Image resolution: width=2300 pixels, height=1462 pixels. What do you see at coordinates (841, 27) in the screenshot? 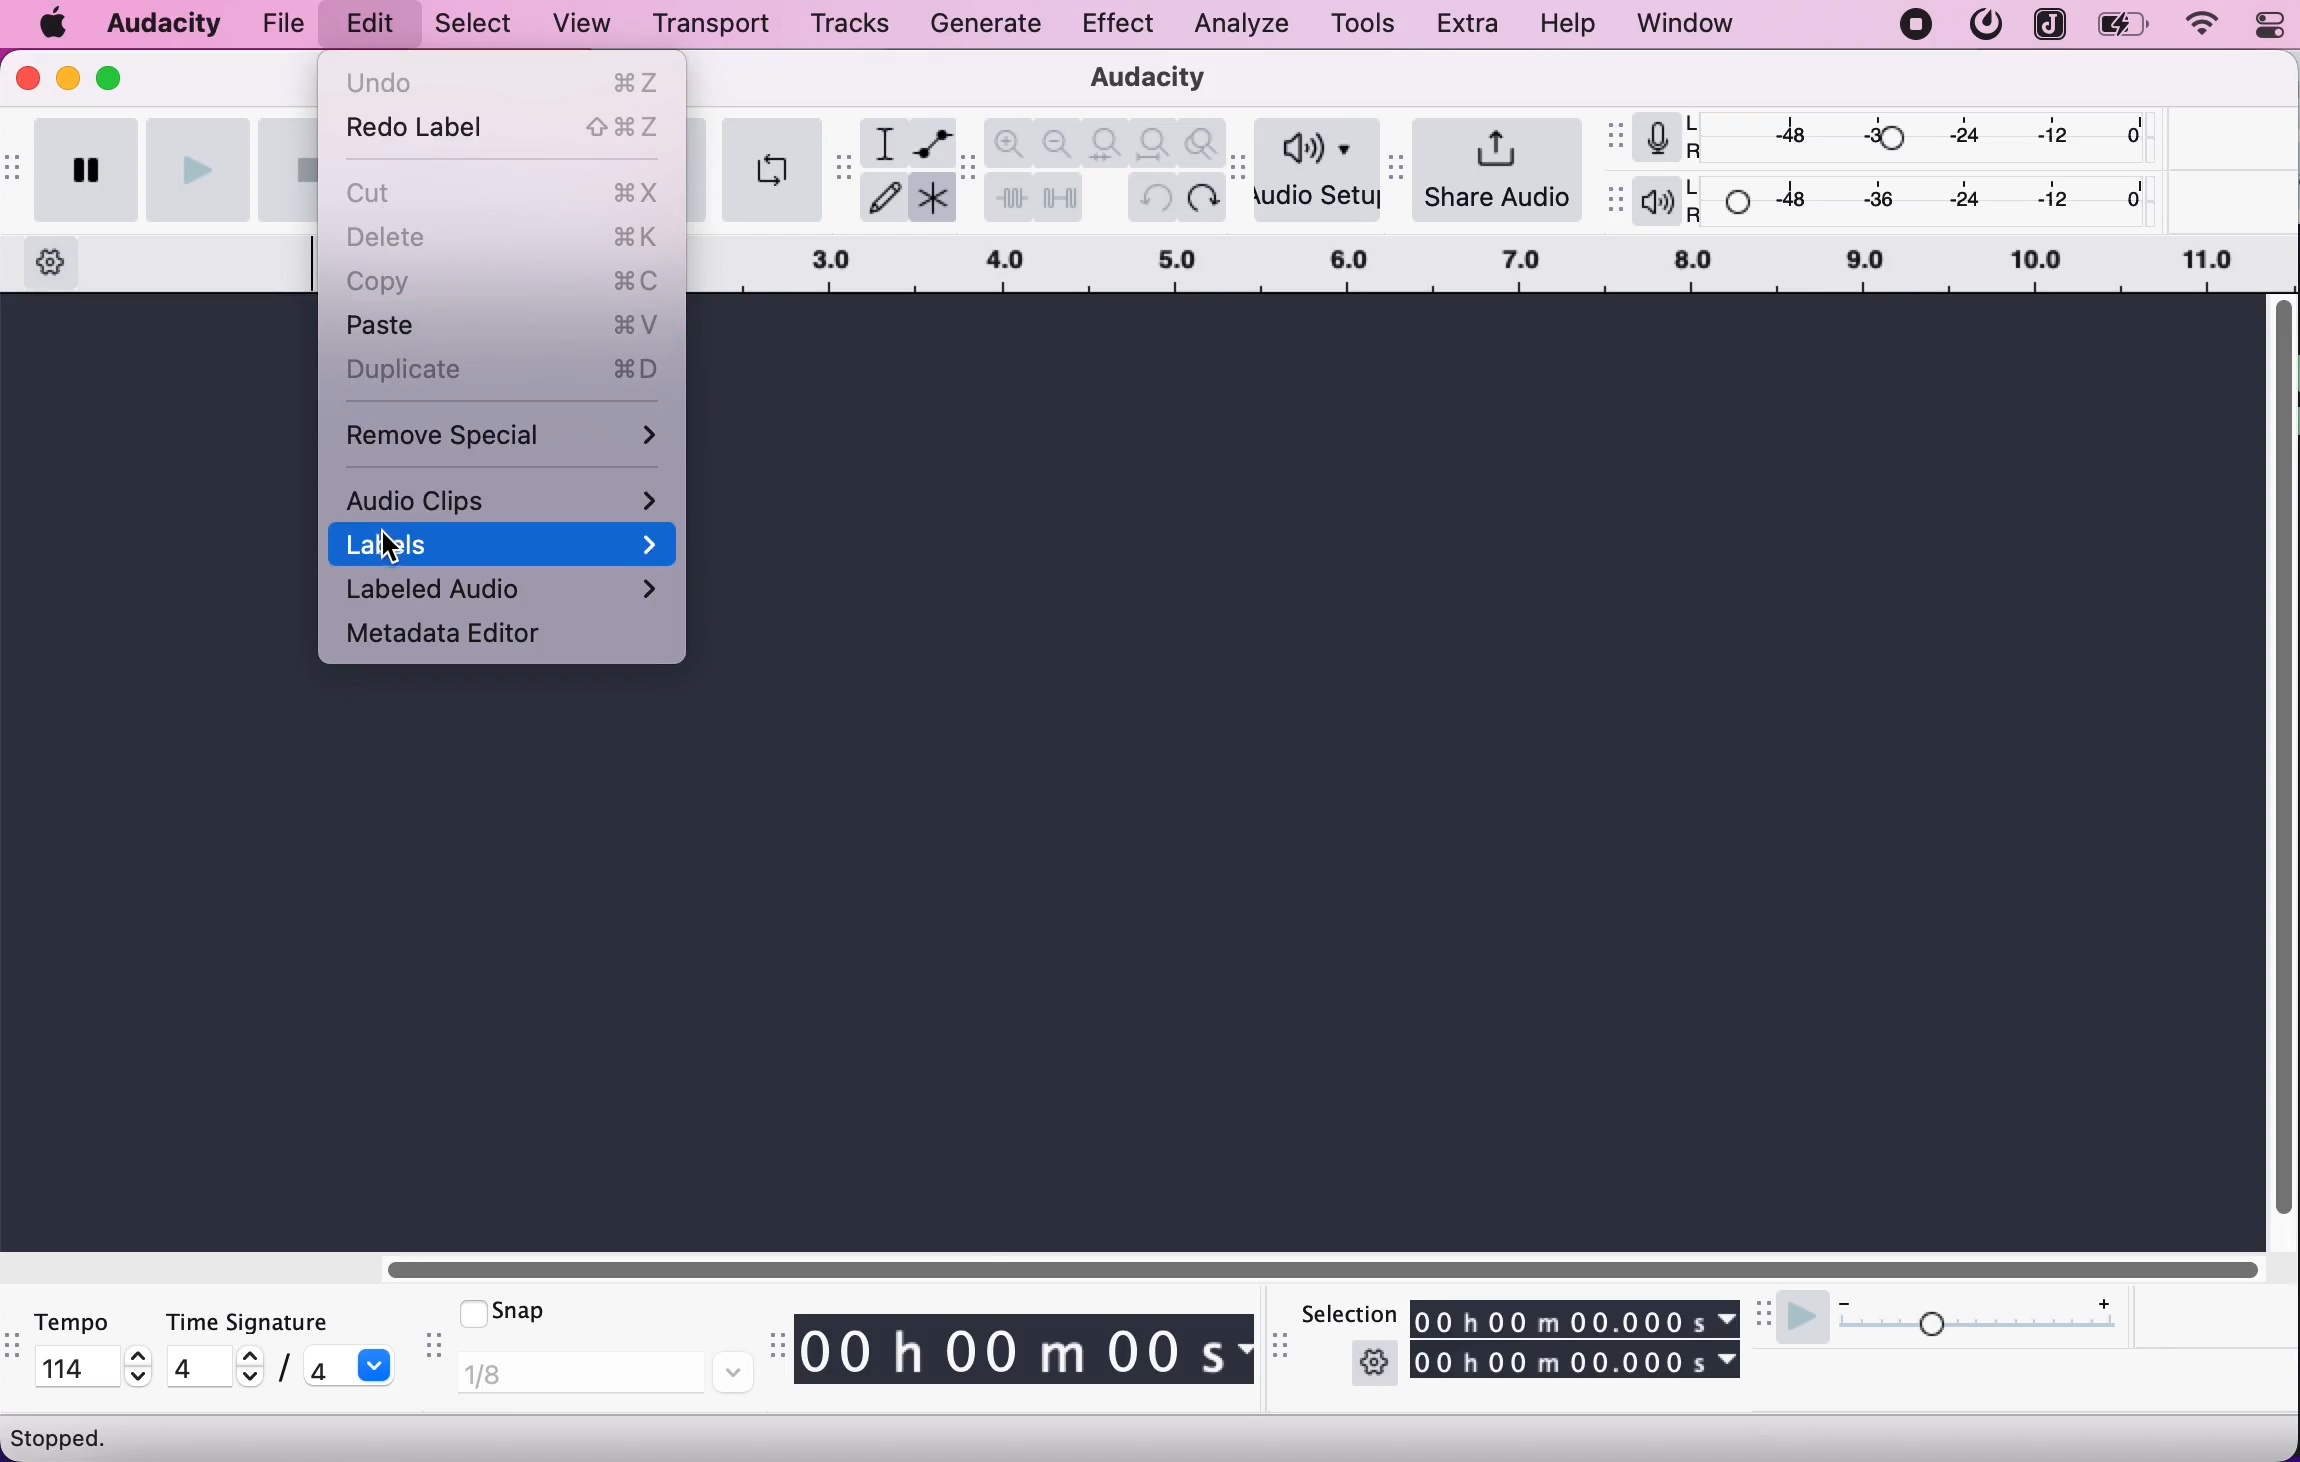
I see `tracks` at bounding box center [841, 27].